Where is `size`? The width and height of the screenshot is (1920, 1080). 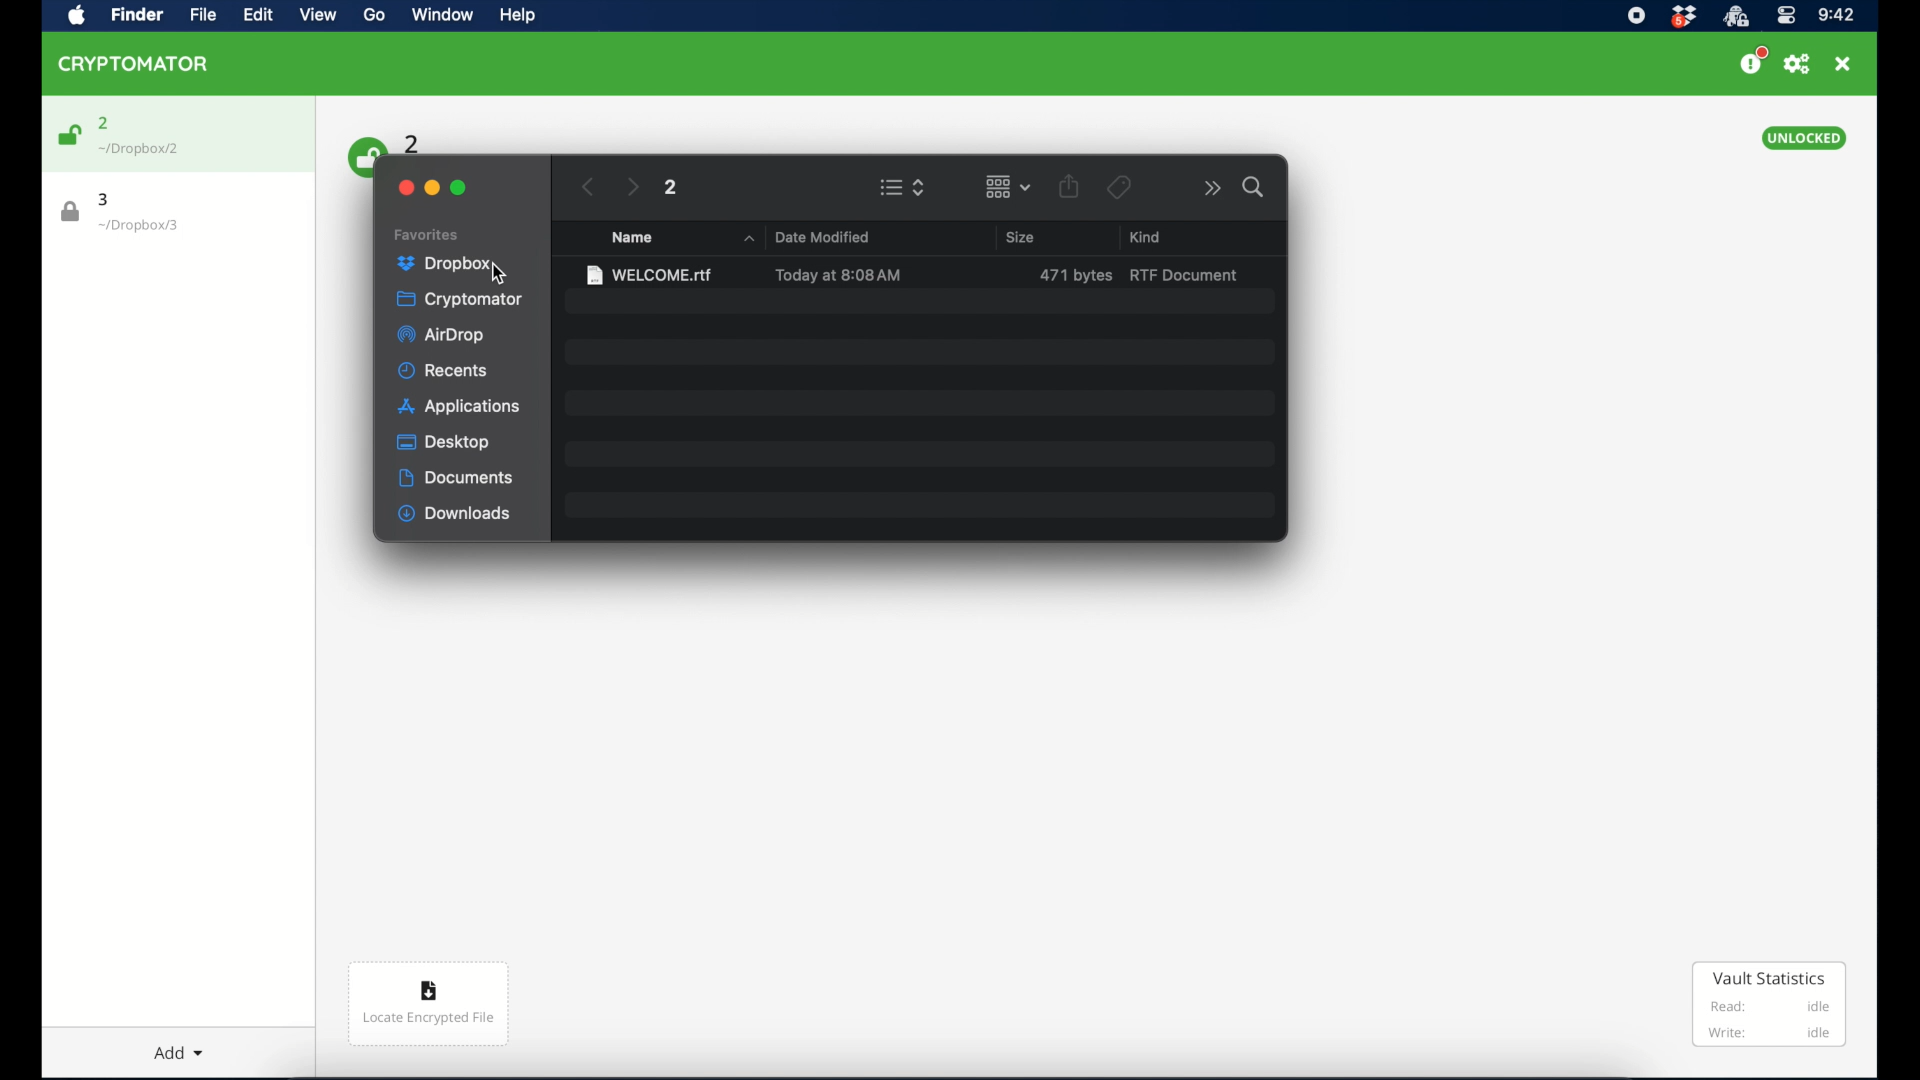
size is located at coordinates (1020, 237).